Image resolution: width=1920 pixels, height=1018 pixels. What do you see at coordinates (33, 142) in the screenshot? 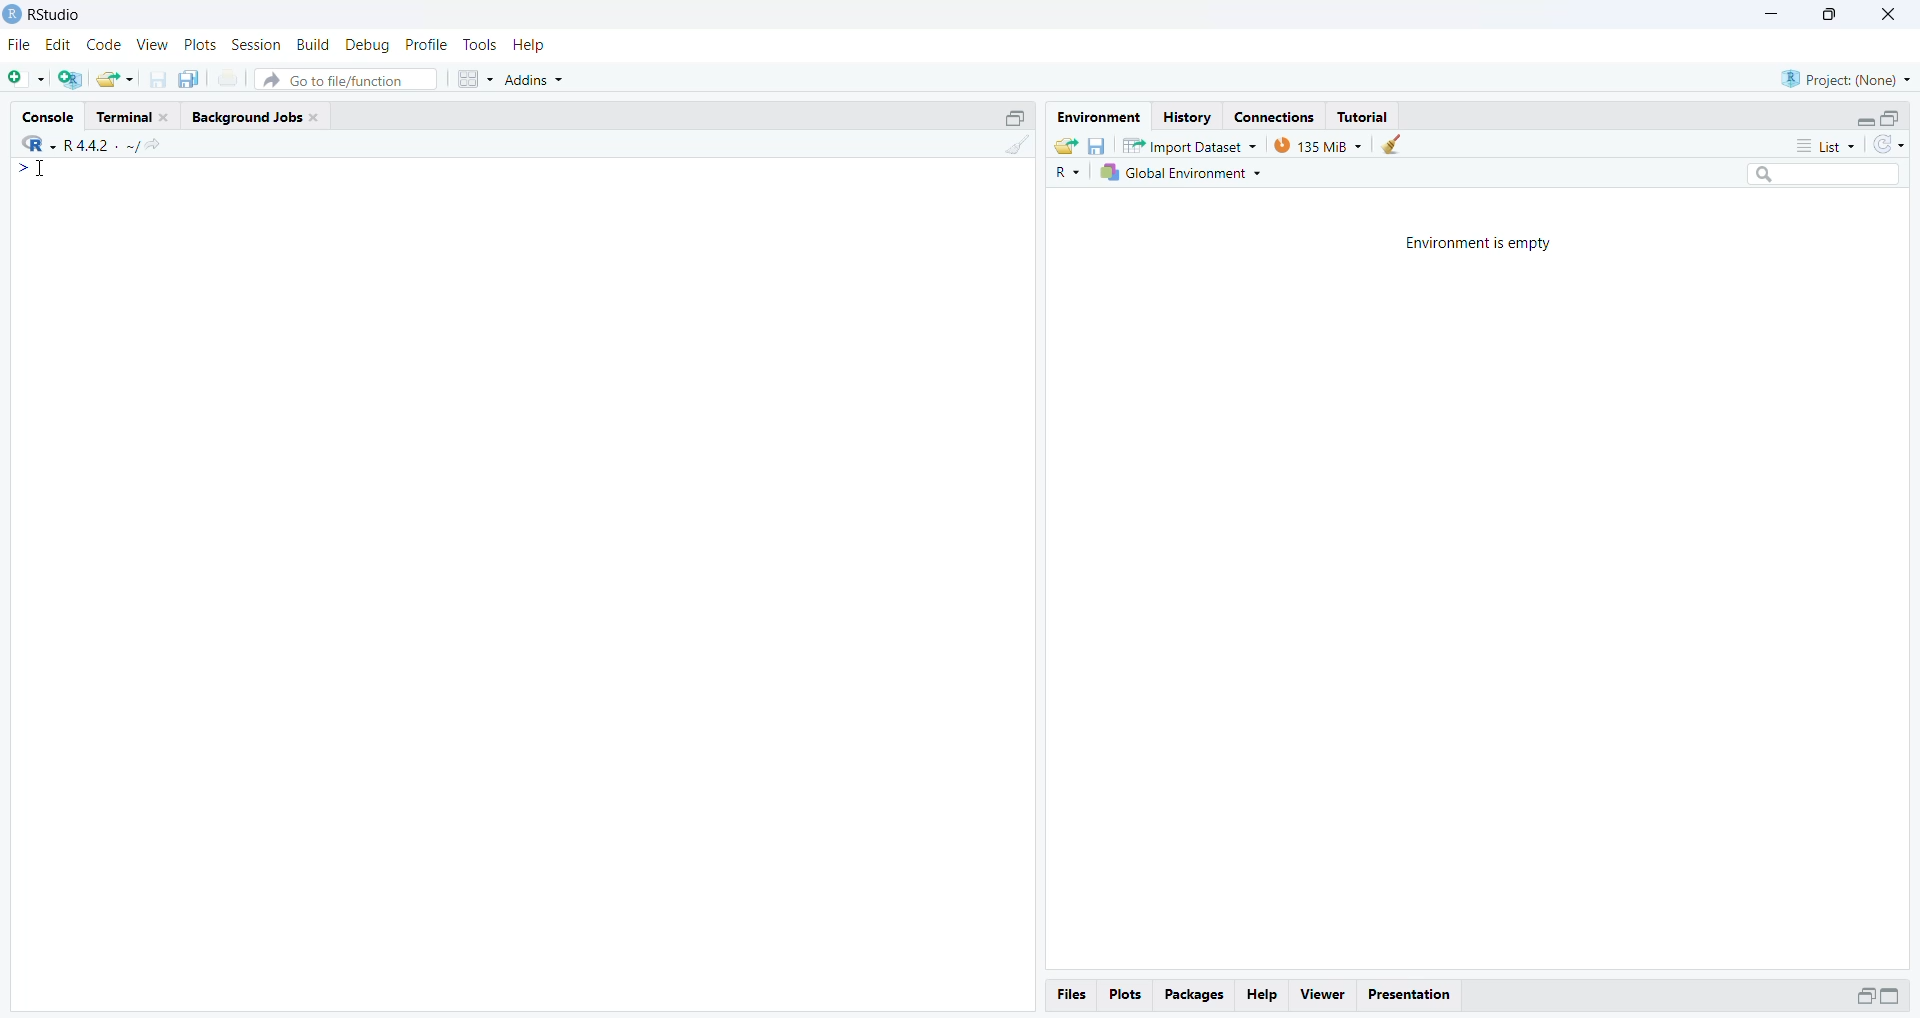
I see `R` at bounding box center [33, 142].